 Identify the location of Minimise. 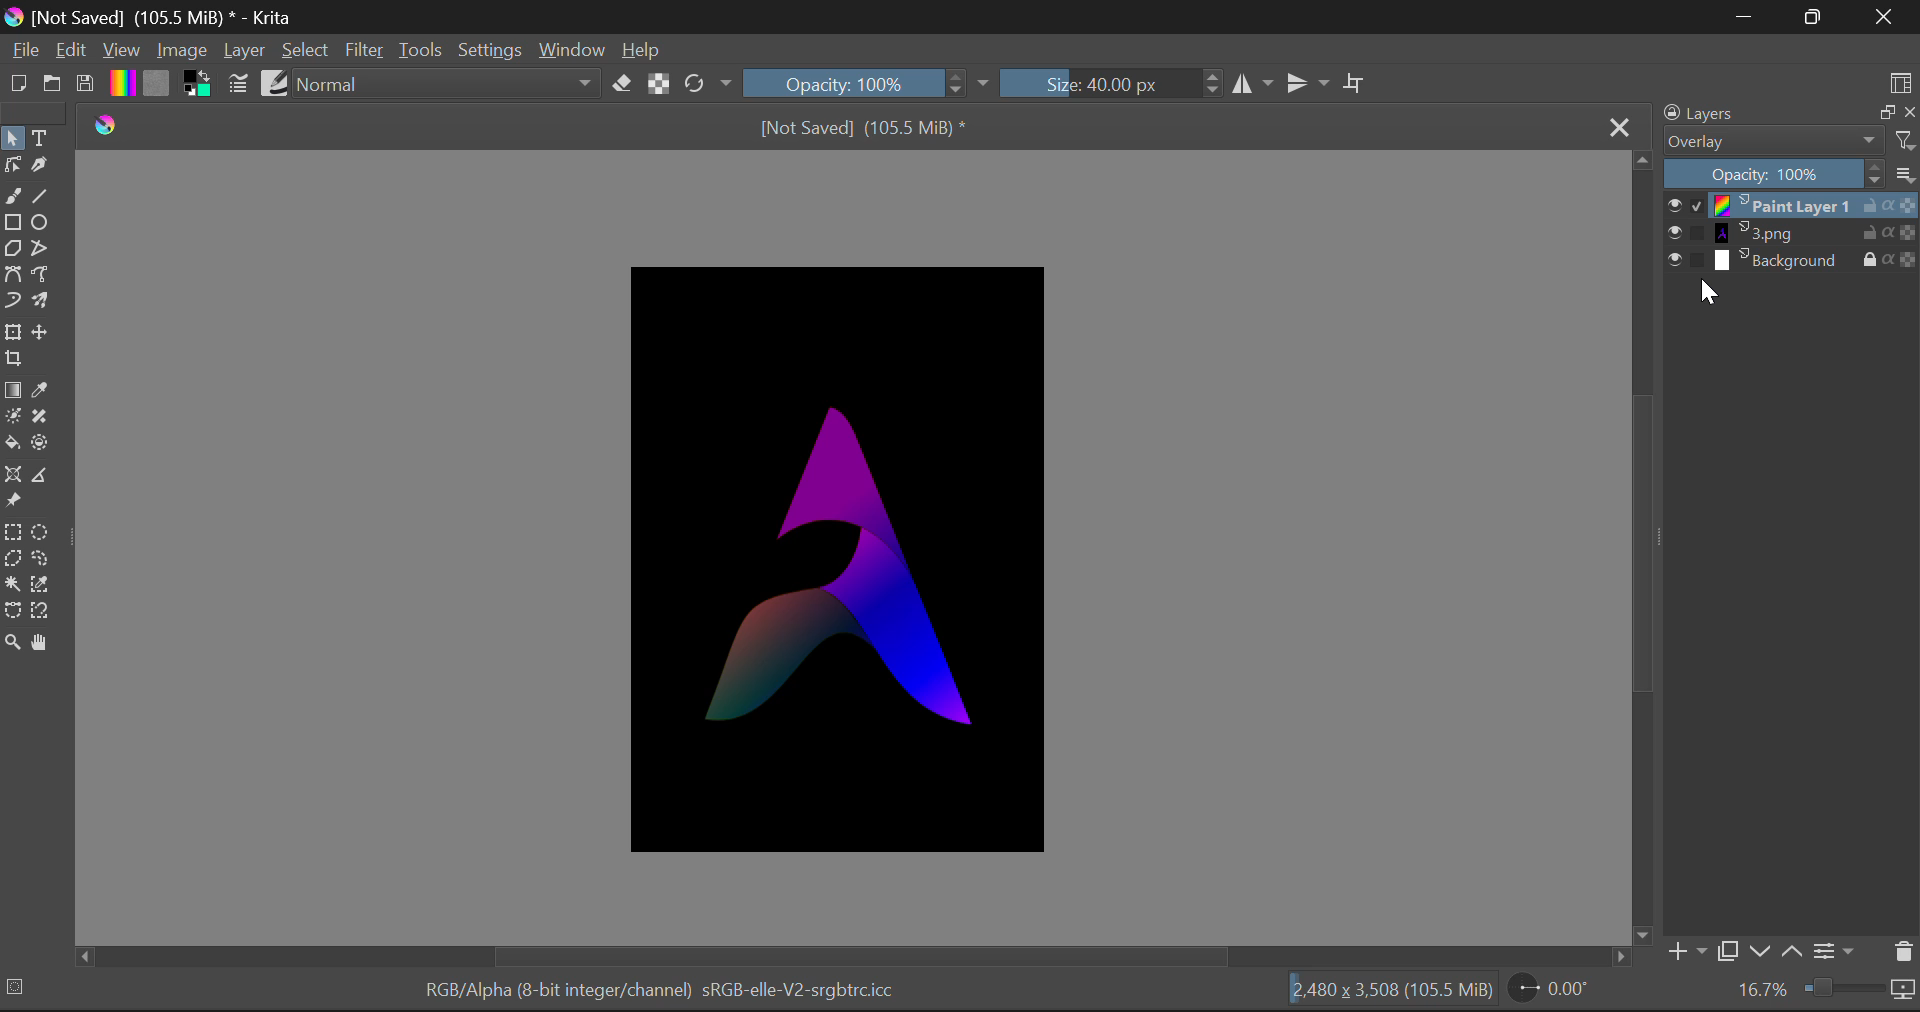
(1746, 16).